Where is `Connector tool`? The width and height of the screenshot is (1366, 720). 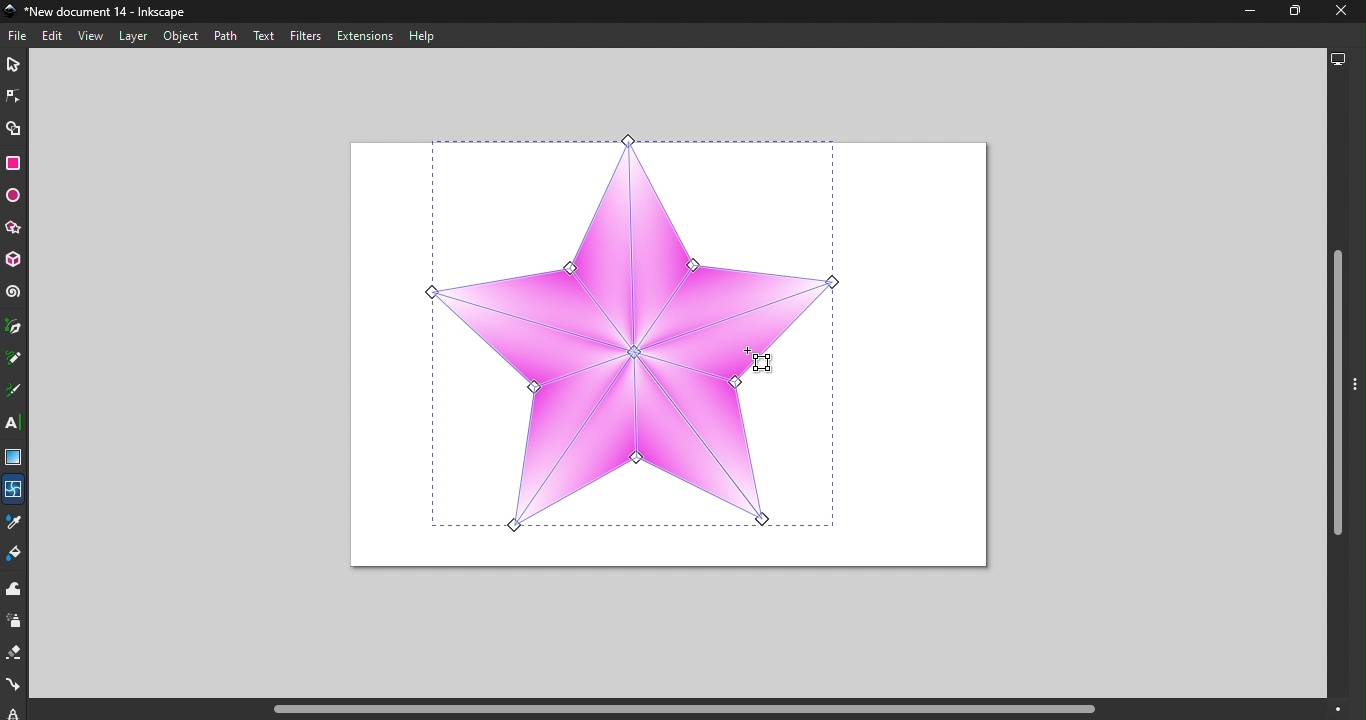 Connector tool is located at coordinates (15, 687).